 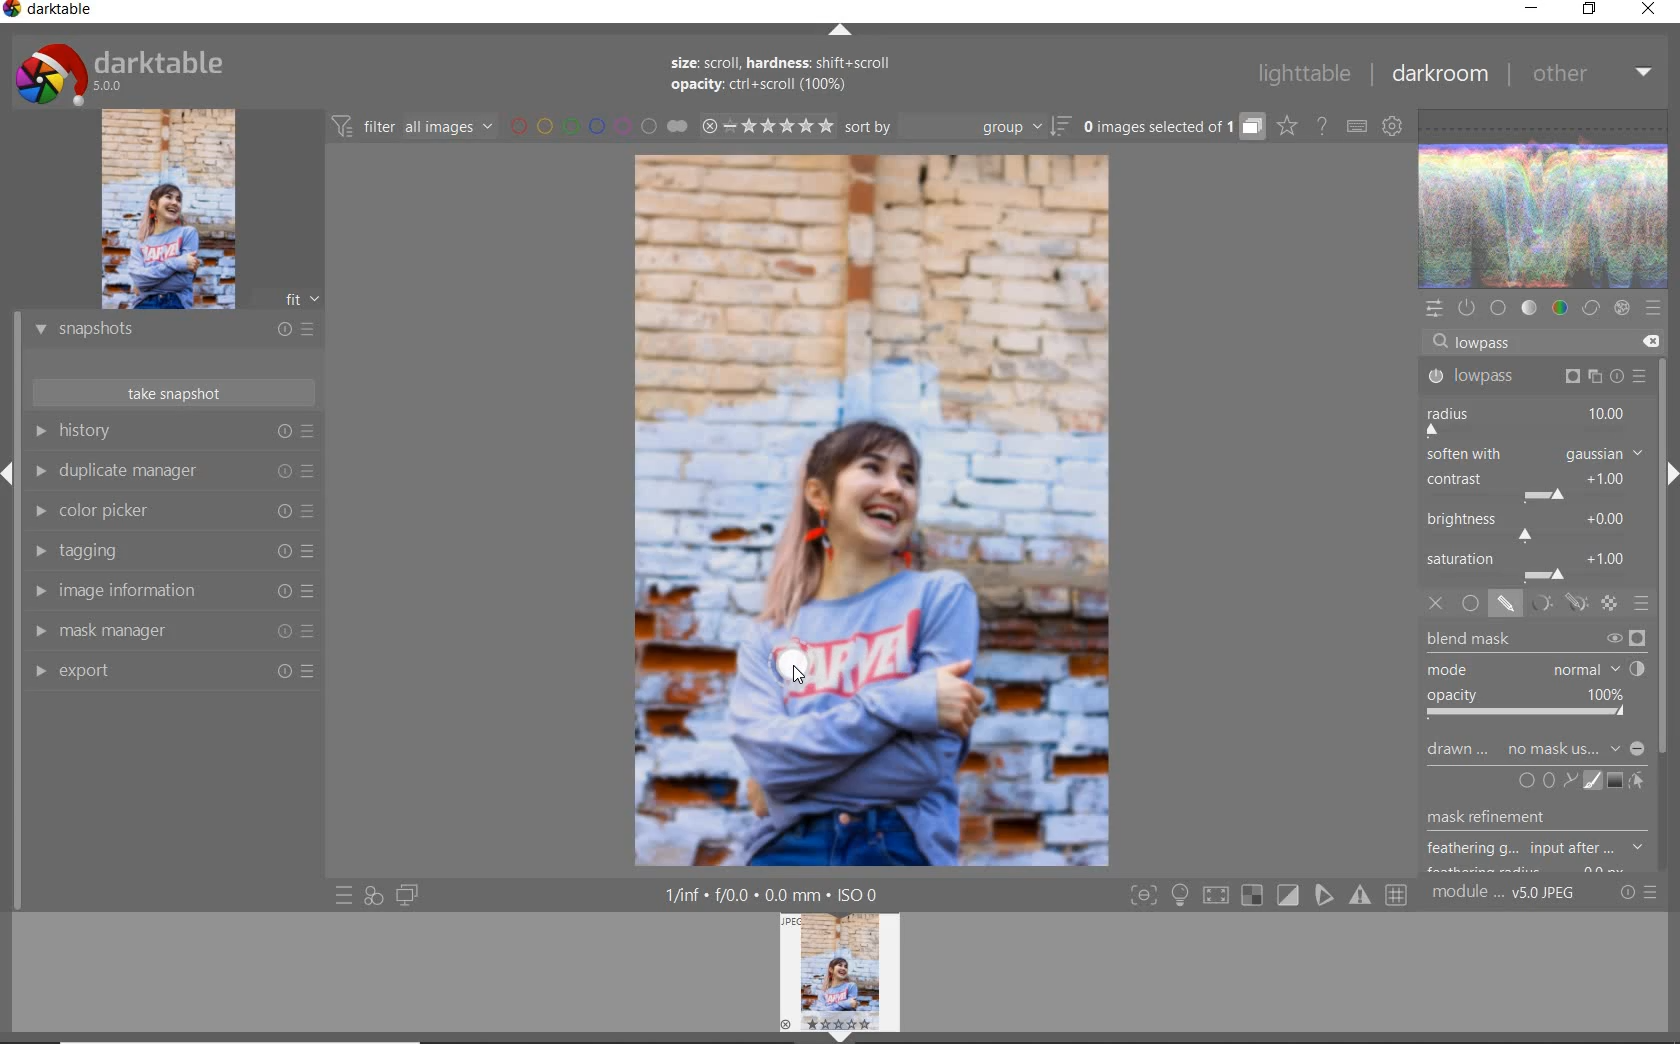 What do you see at coordinates (171, 594) in the screenshot?
I see `image information` at bounding box center [171, 594].